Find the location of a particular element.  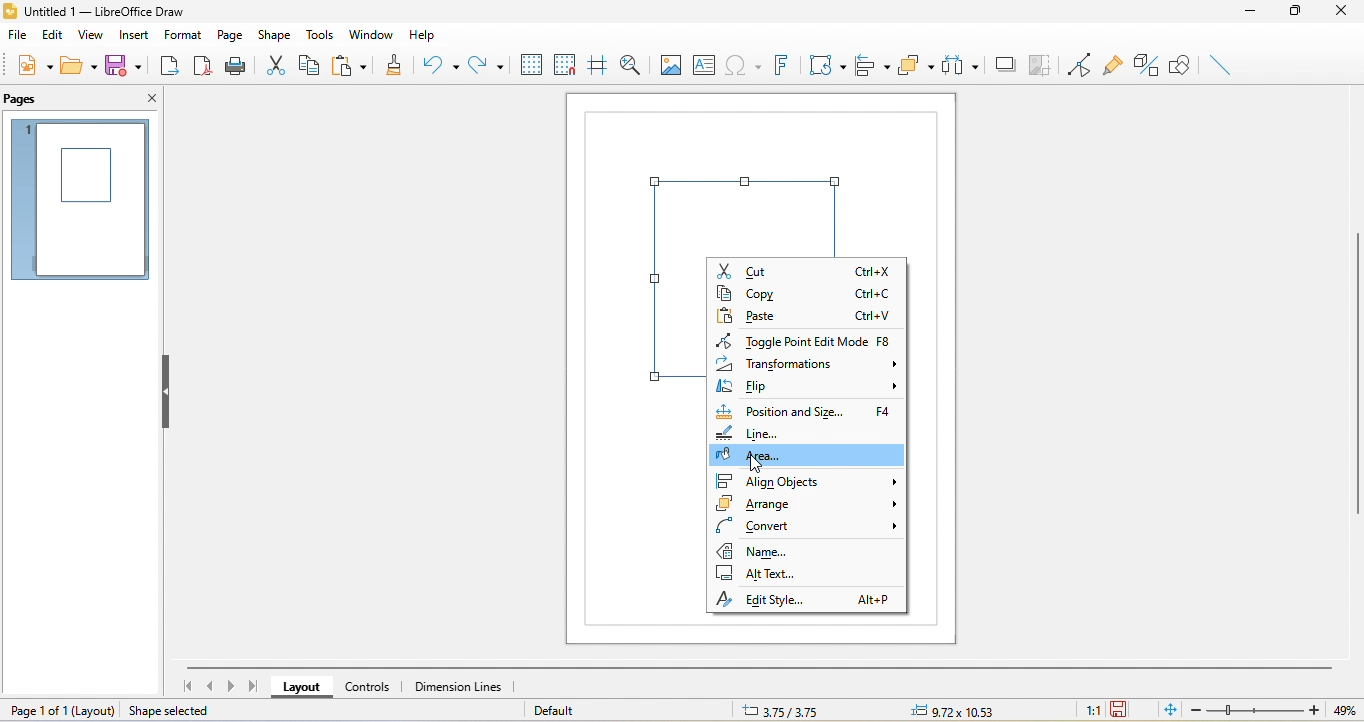

page 1 of 1 is located at coordinates (62, 710).